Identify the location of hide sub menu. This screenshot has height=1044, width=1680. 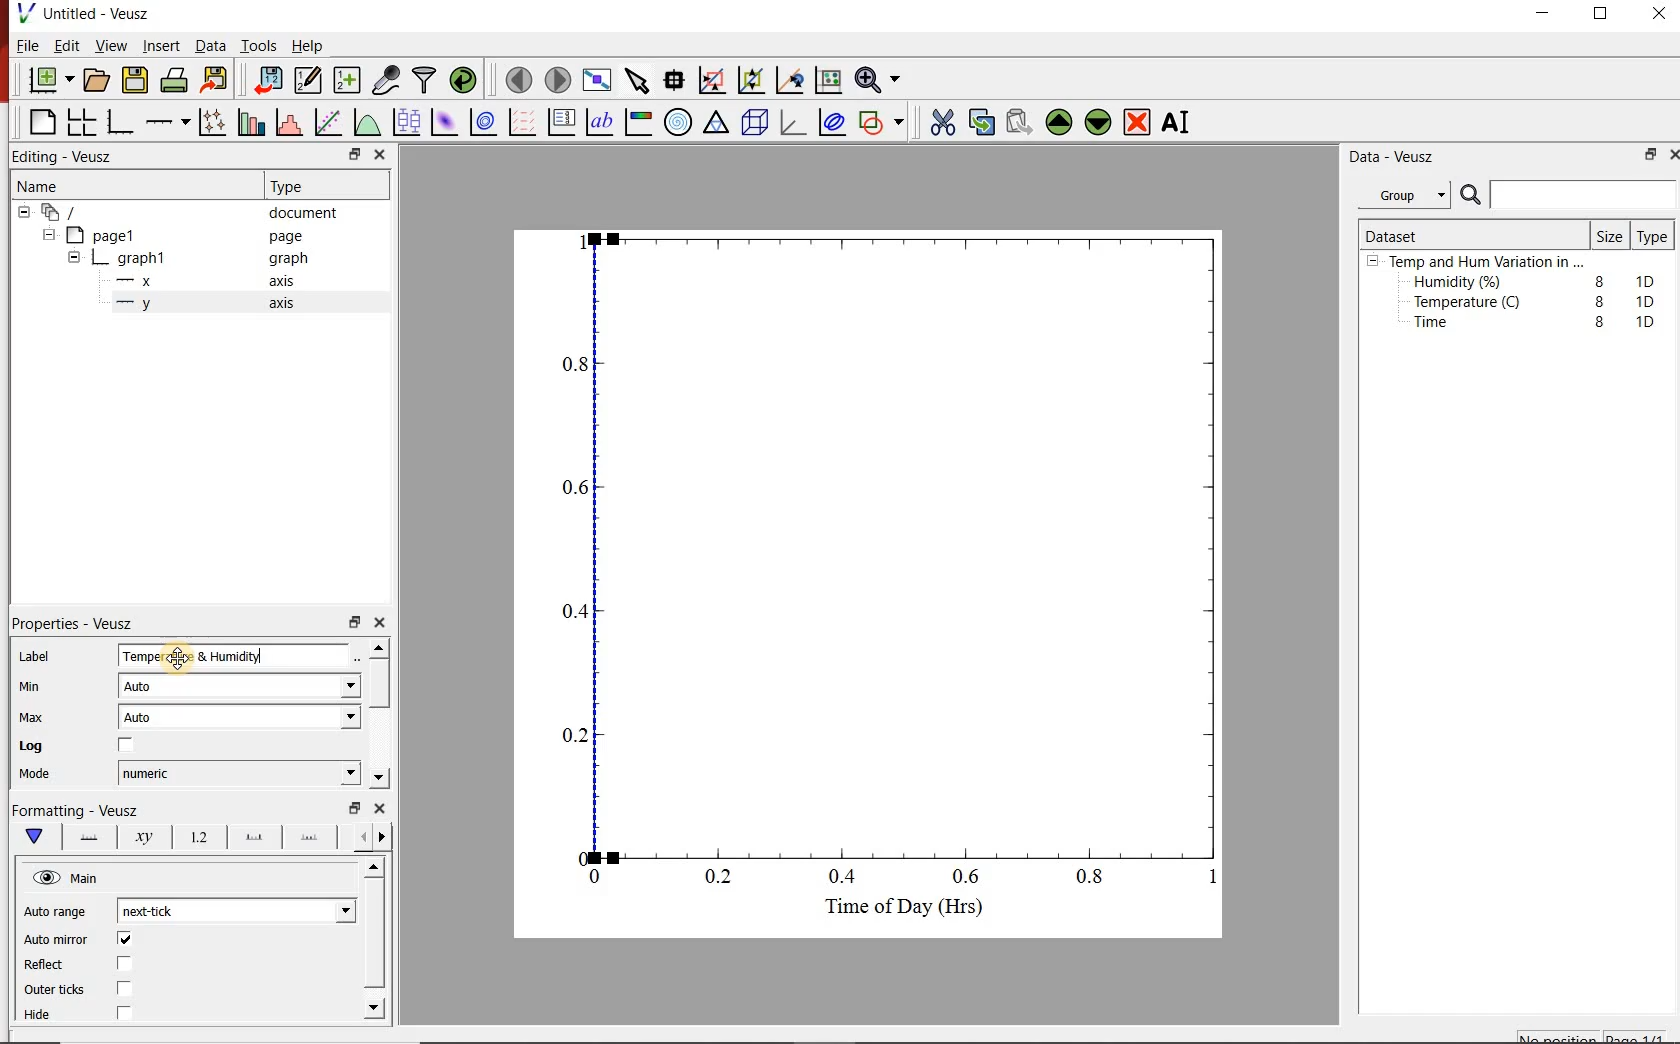
(52, 237).